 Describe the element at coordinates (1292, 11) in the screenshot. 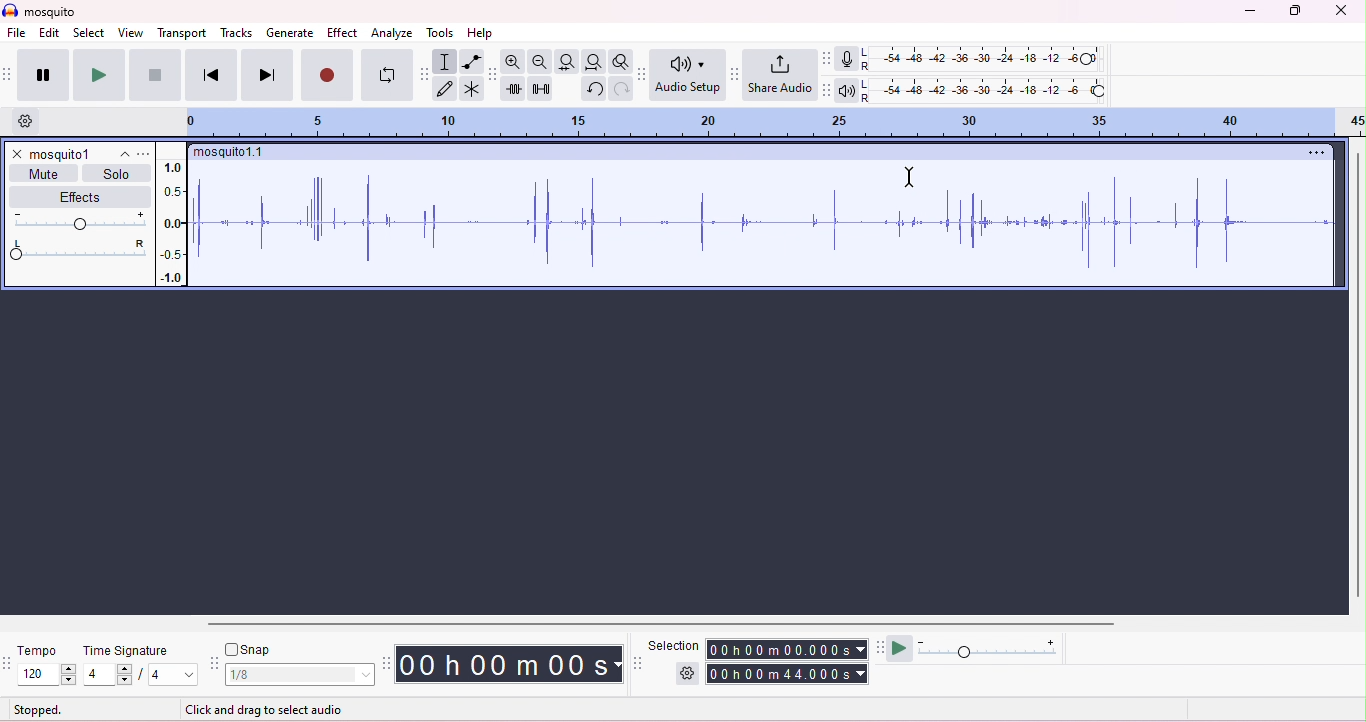

I see `maximize` at that location.